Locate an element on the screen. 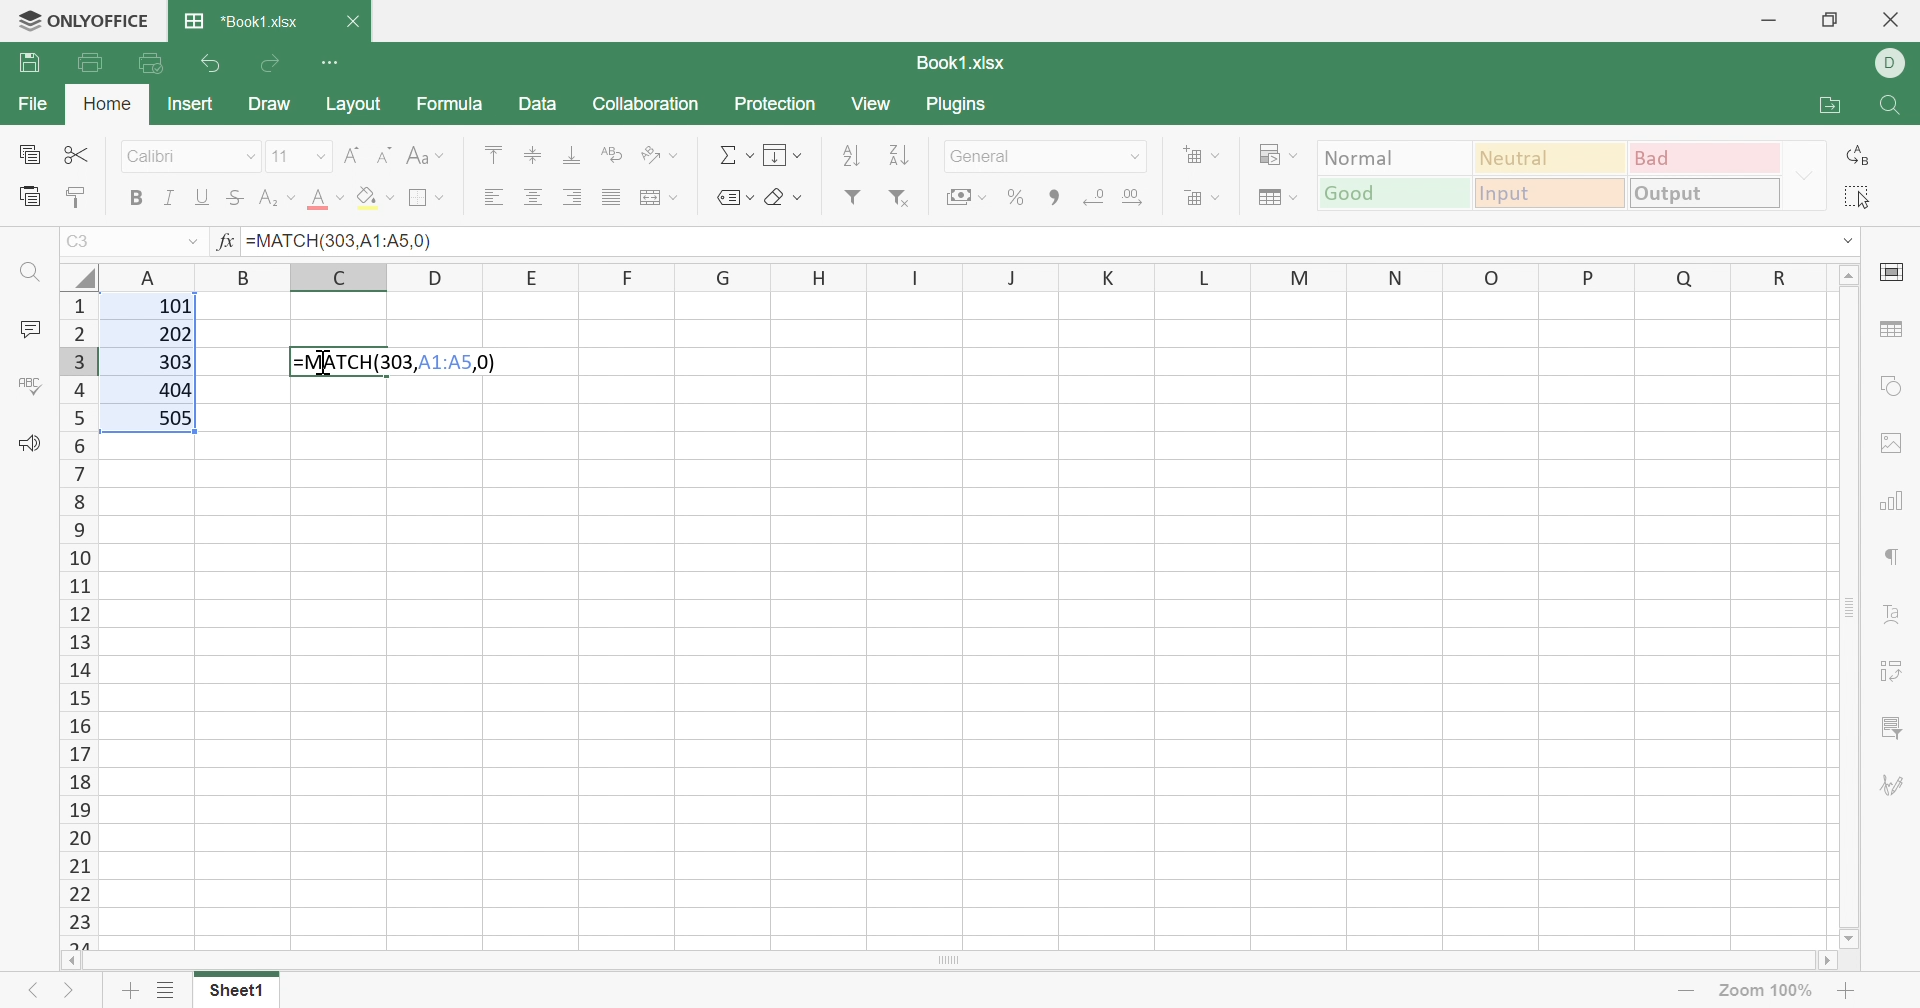 The width and height of the screenshot is (1920, 1008). Align center is located at coordinates (538, 195).